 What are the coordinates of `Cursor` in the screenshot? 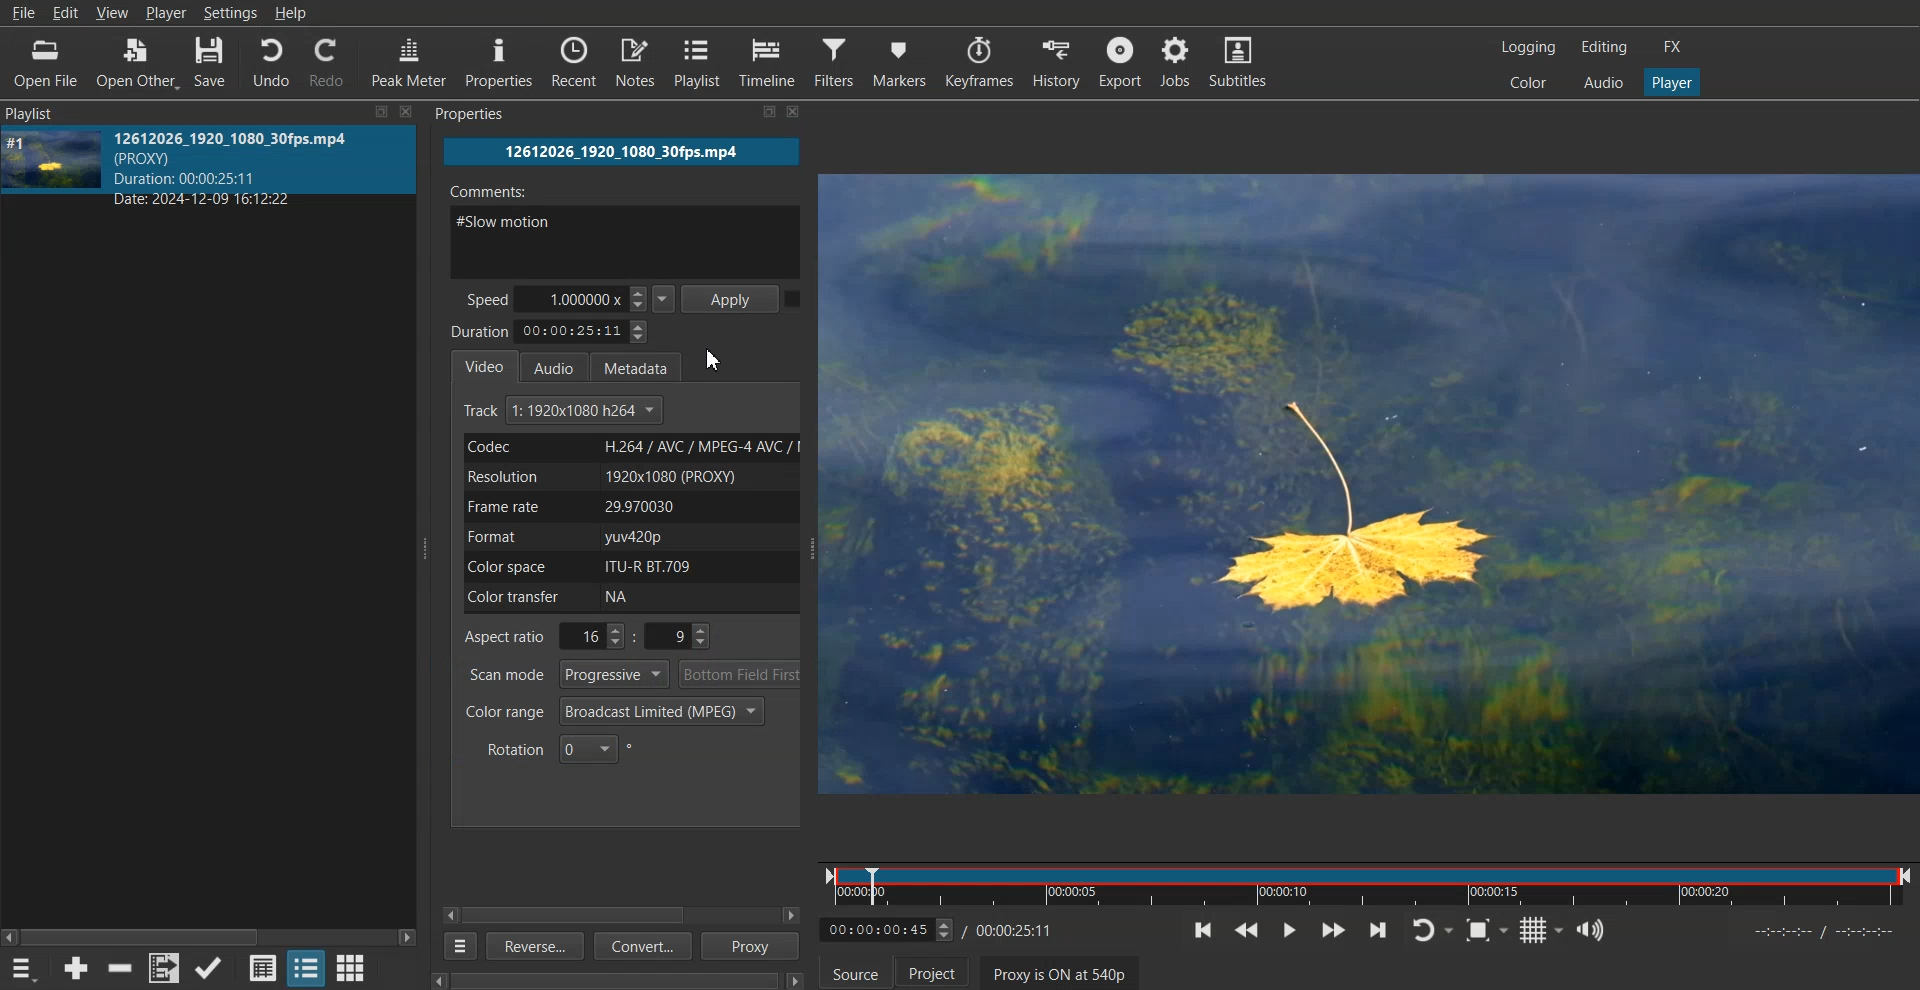 It's located at (714, 359).